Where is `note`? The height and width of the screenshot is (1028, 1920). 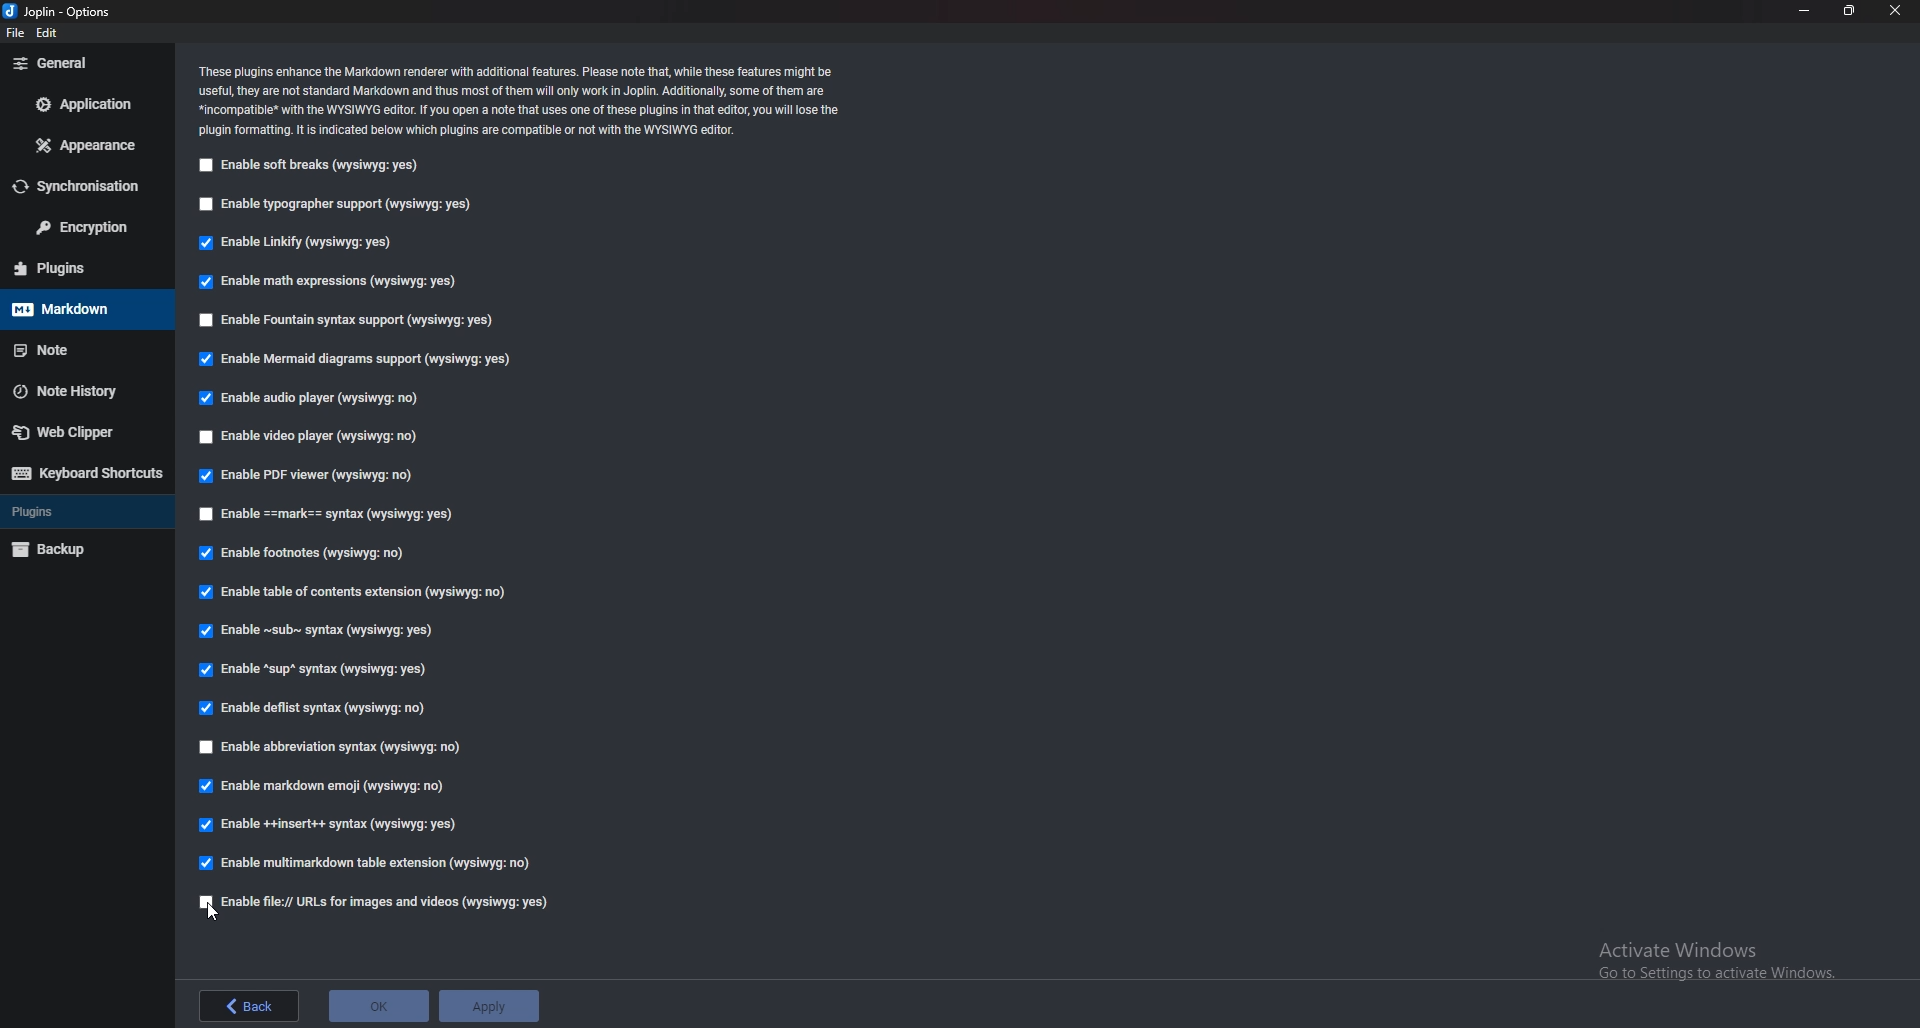
note is located at coordinates (74, 350).